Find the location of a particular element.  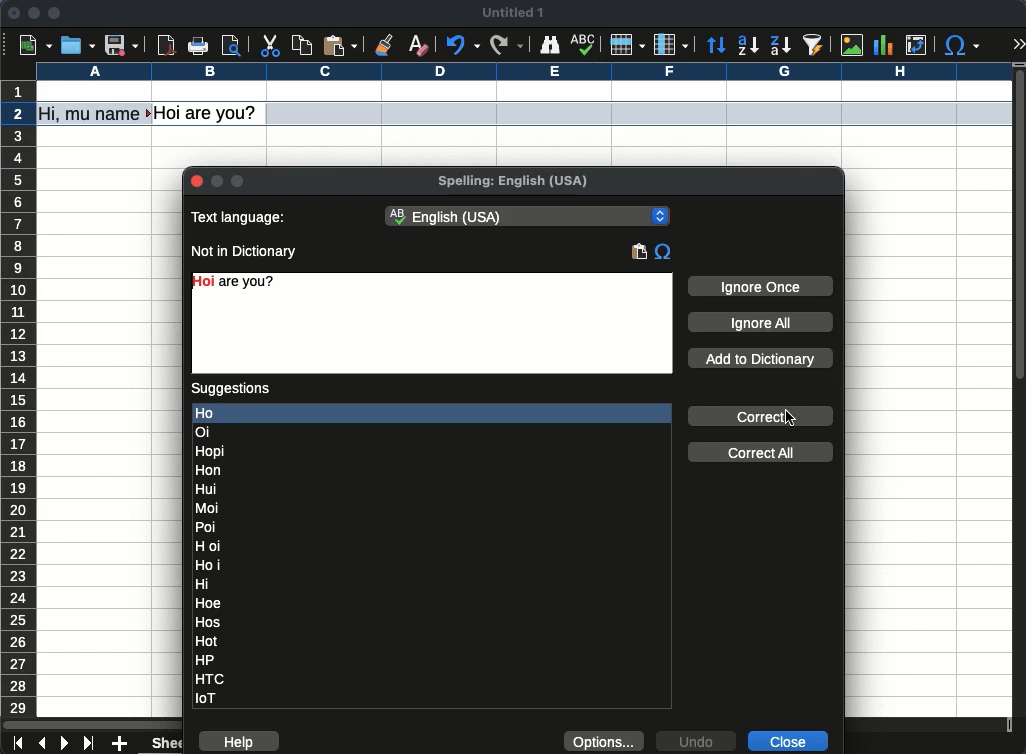

Hoi are you? - error text is located at coordinates (244, 282).